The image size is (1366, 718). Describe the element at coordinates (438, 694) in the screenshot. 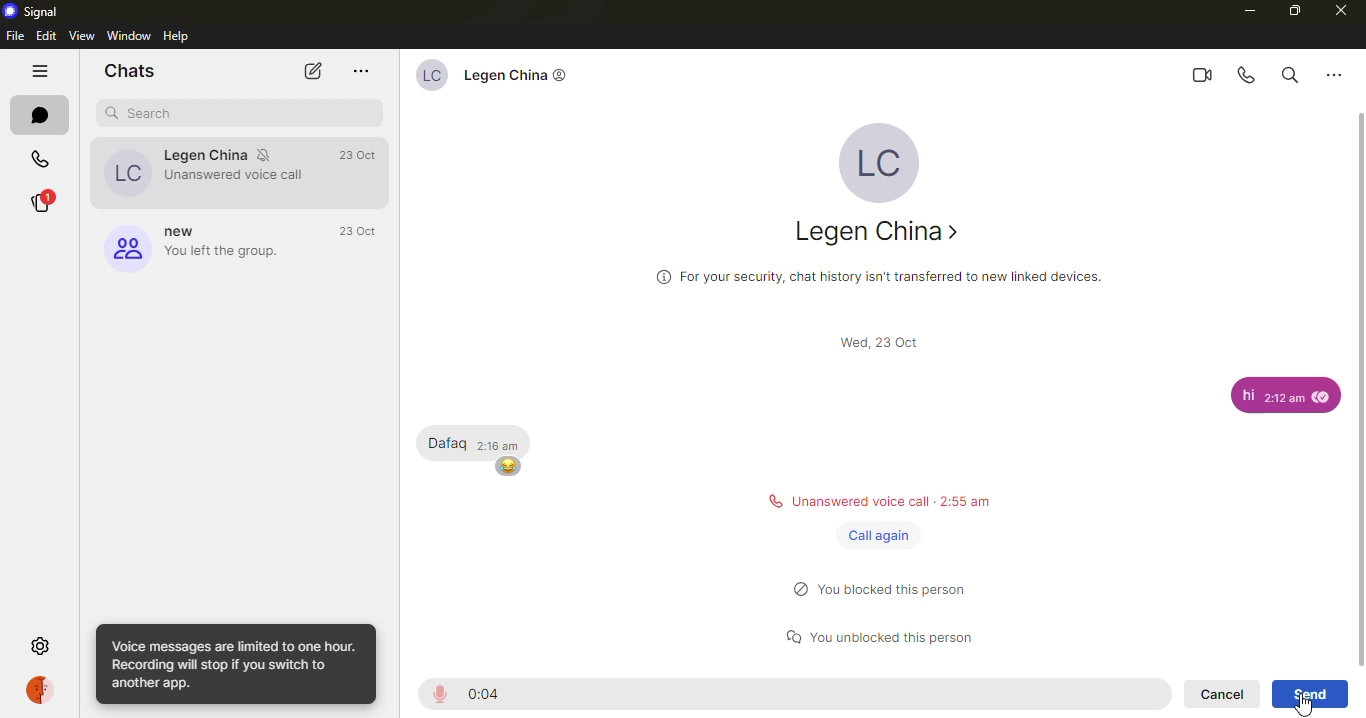

I see `recording` at that location.